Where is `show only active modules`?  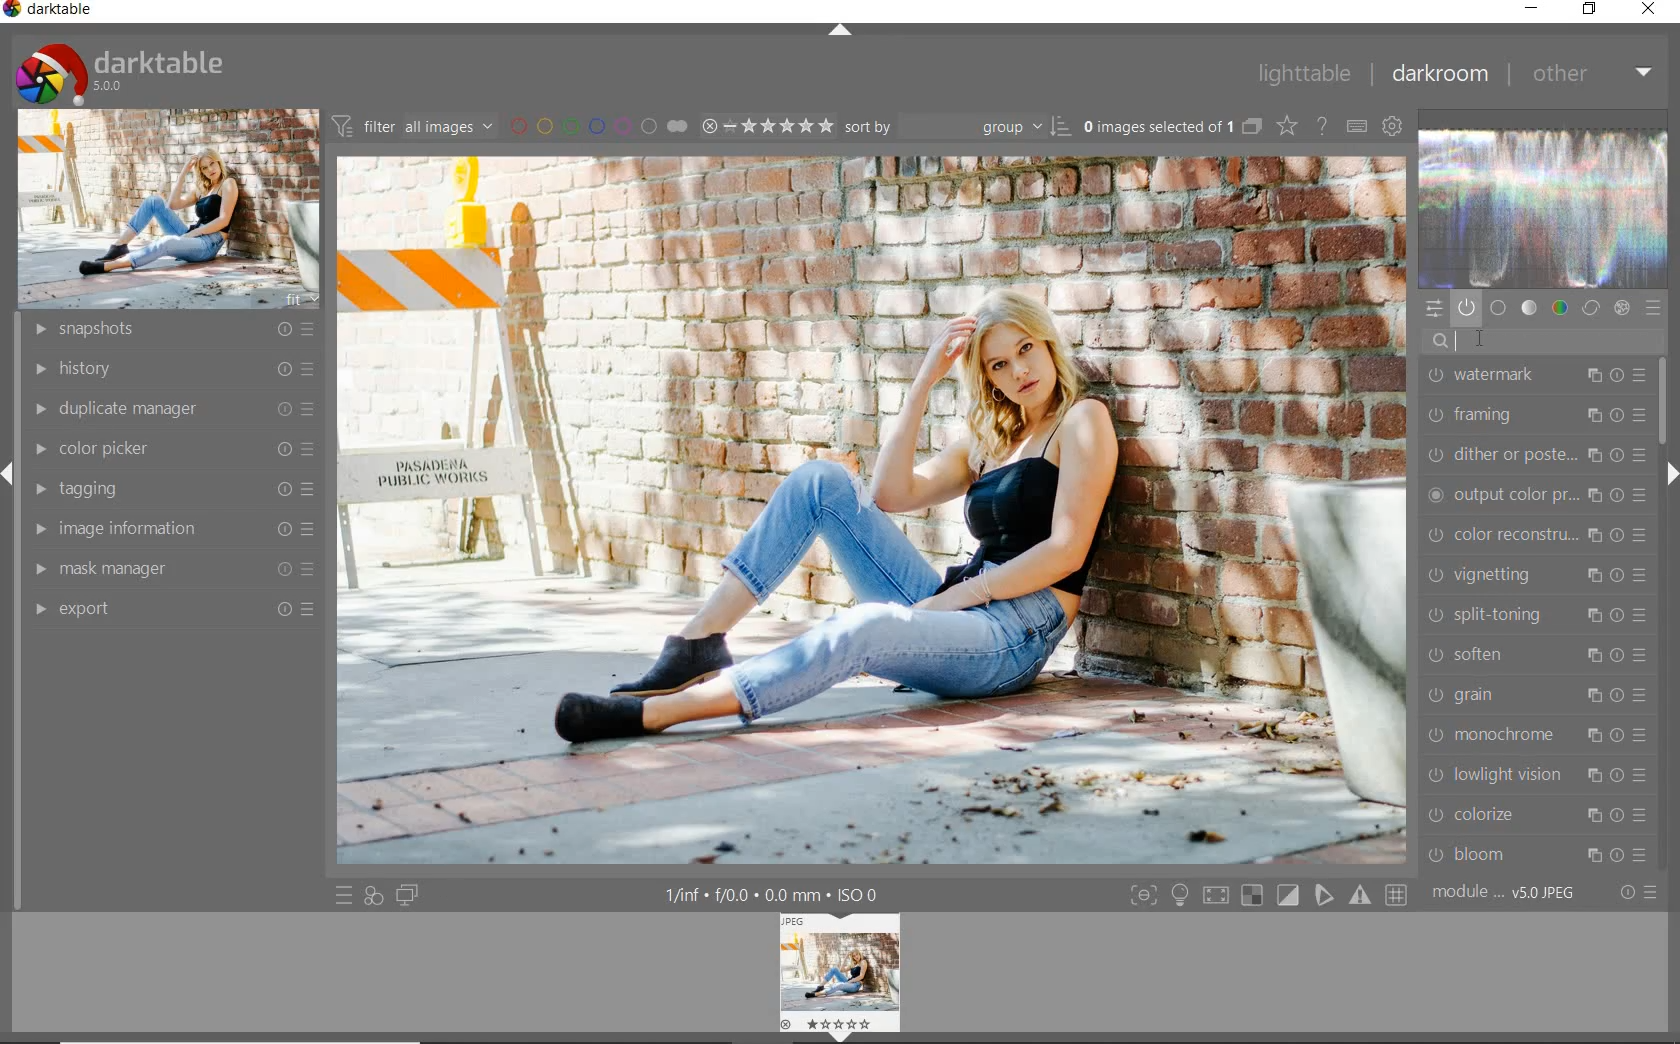 show only active modules is located at coordinates (1467, 306).